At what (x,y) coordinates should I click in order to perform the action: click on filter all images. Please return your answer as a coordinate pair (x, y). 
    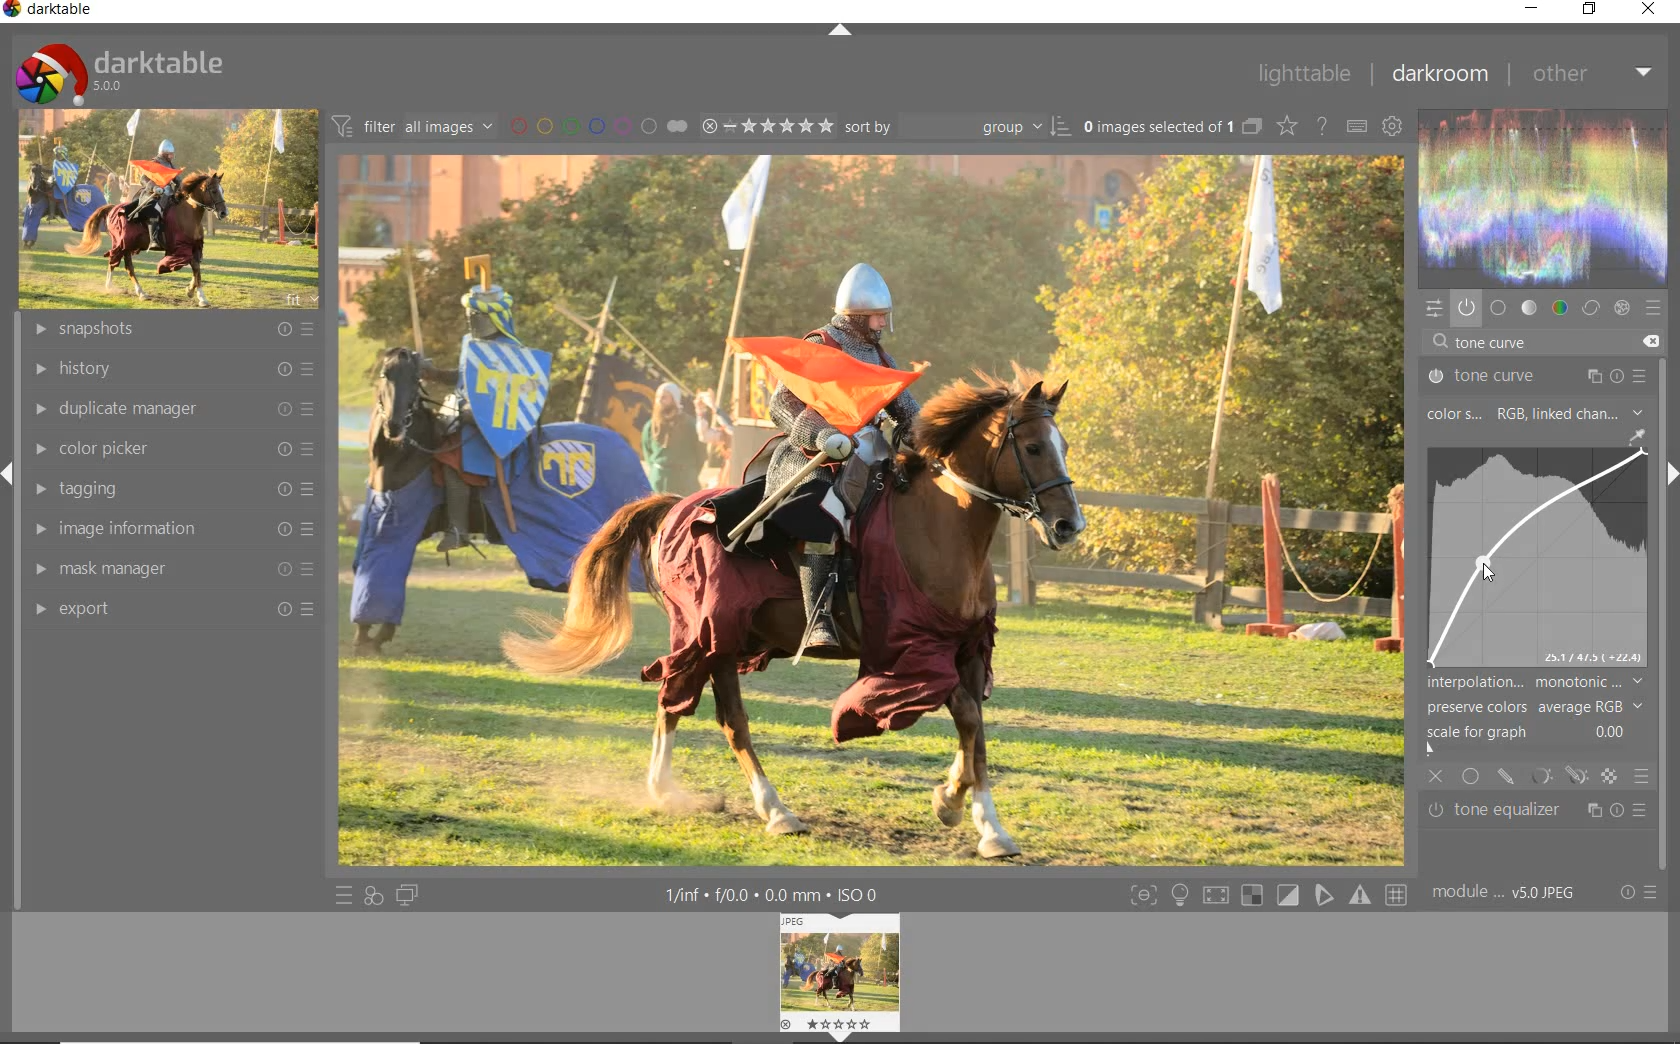
    Looking at the image, I should click on (412, 126).